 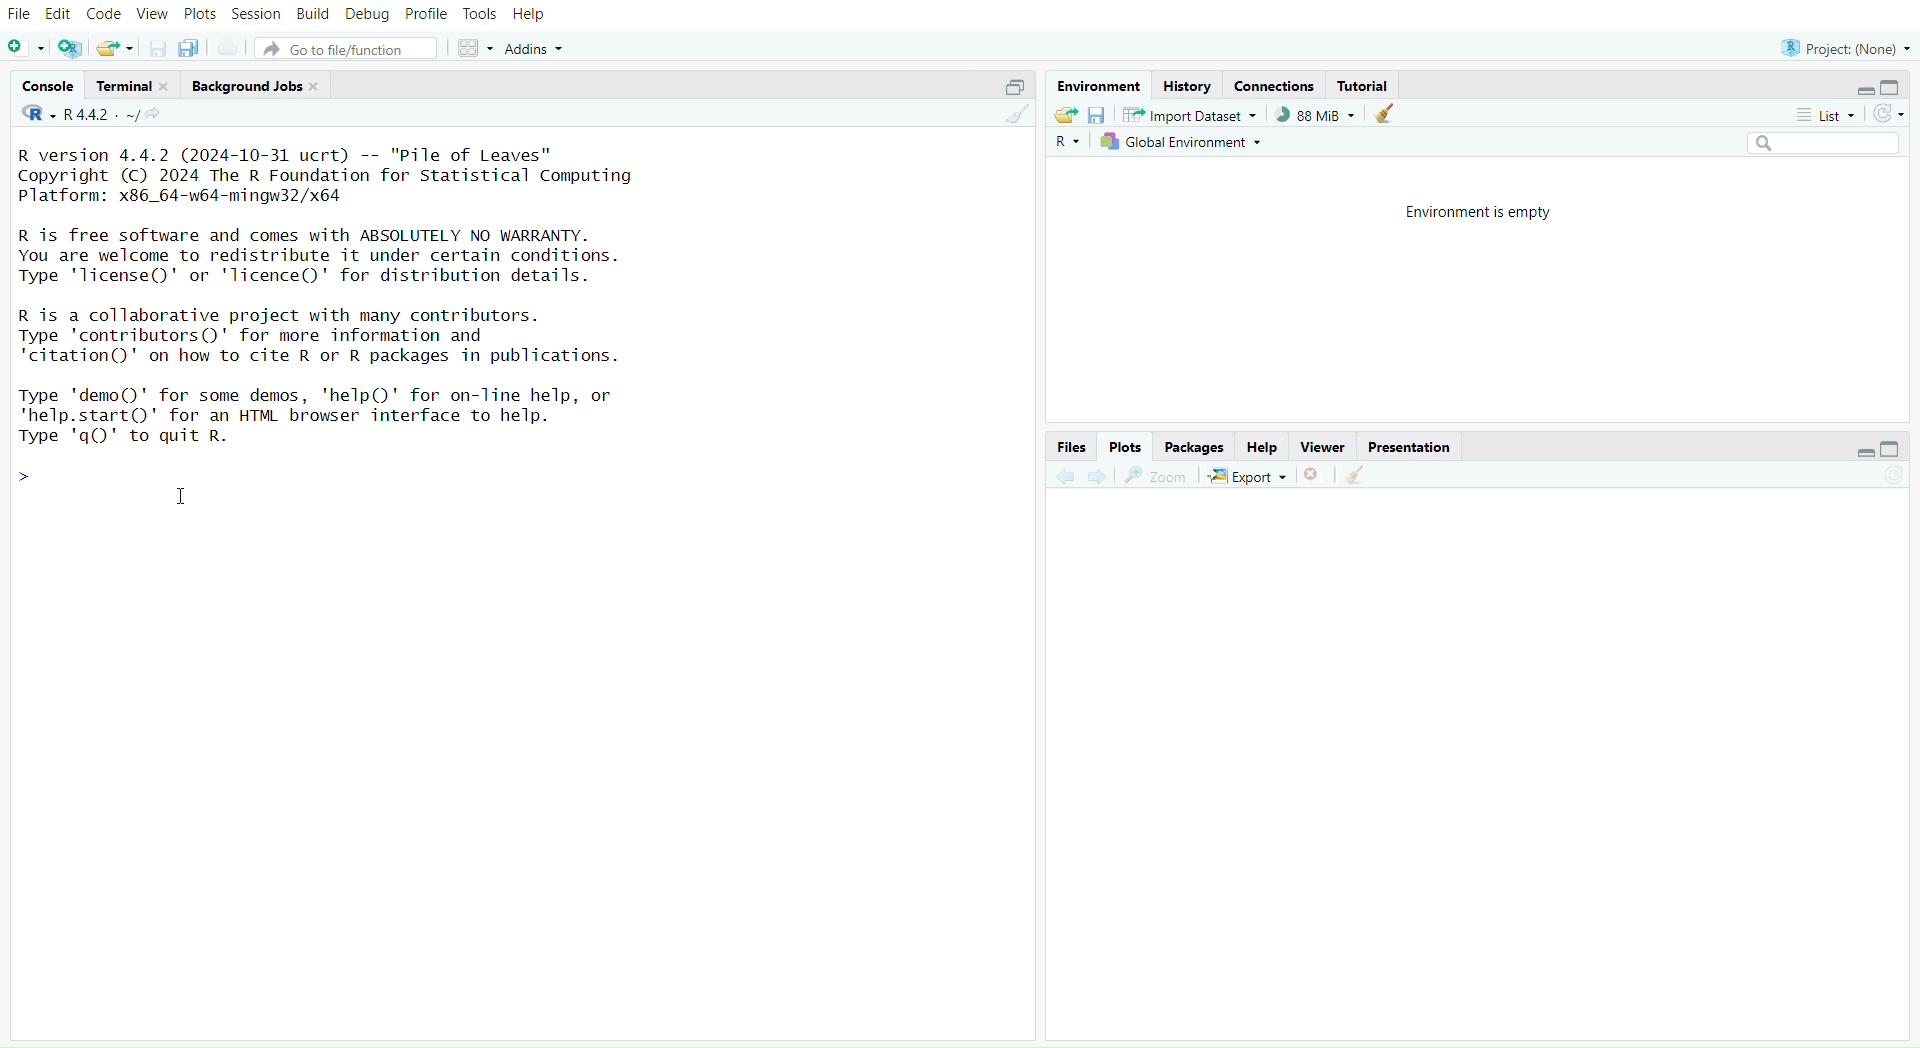 I want to click on addins, so click(x=539, y=49).